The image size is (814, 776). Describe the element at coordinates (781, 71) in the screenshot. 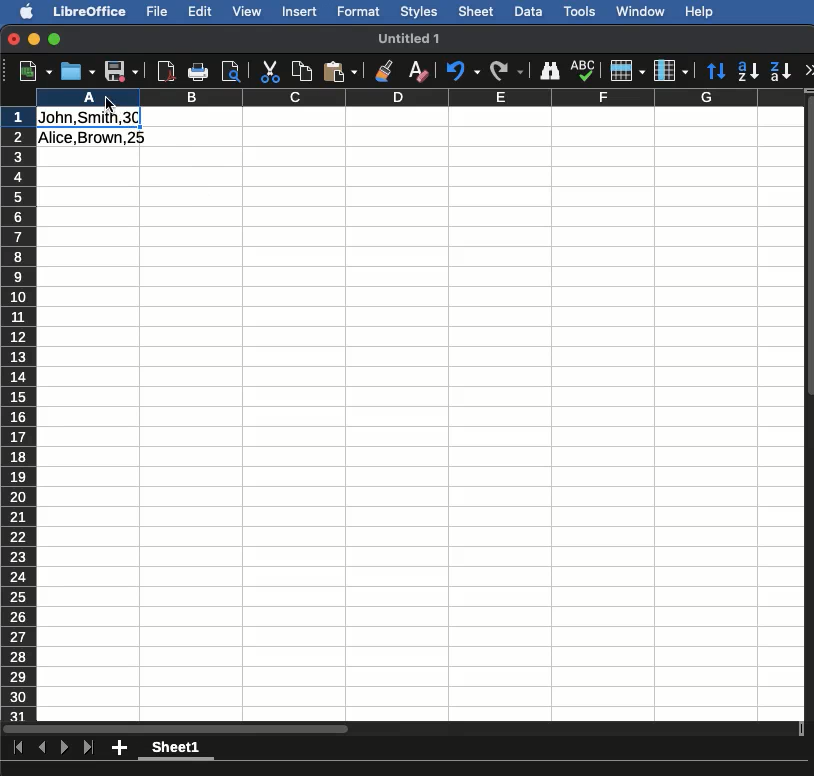

I see `Descending` at that location.